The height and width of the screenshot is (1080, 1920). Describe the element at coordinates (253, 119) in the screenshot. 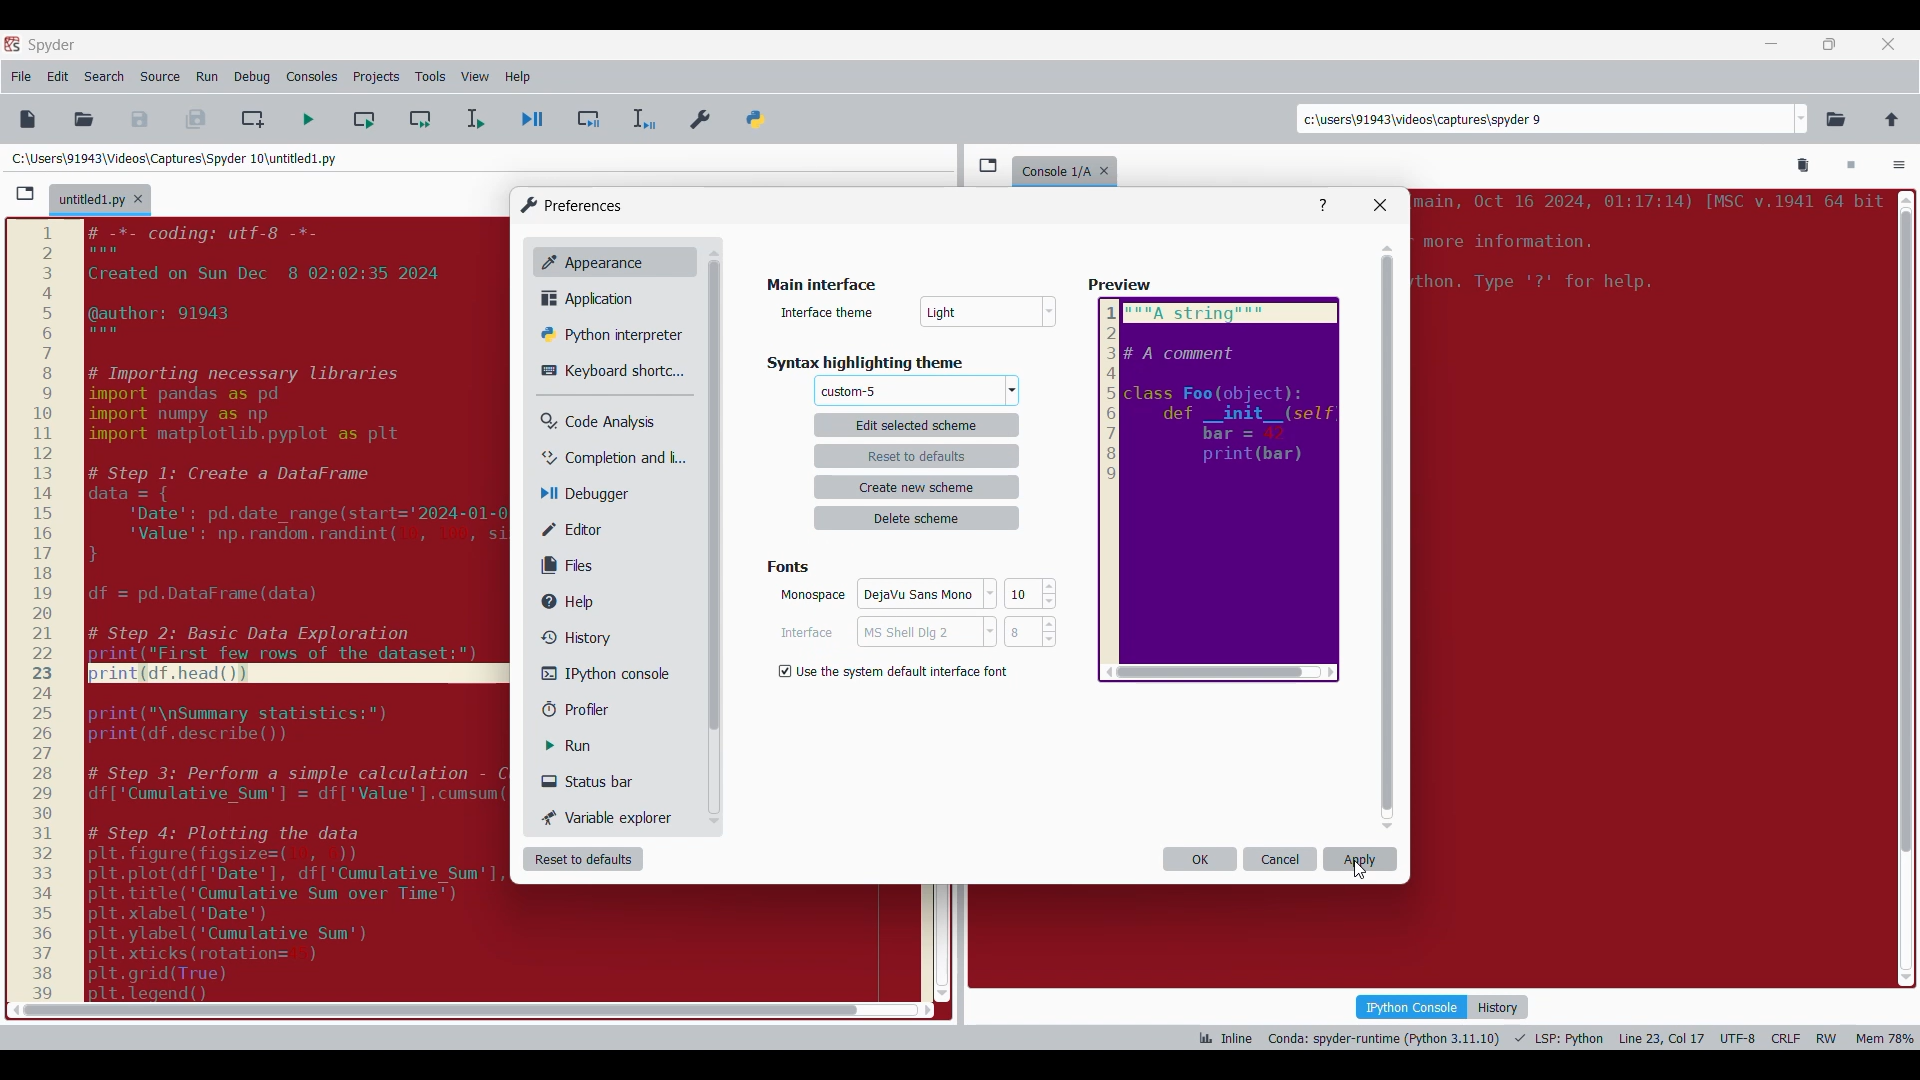

I see `Create new cell at current line` at that location.